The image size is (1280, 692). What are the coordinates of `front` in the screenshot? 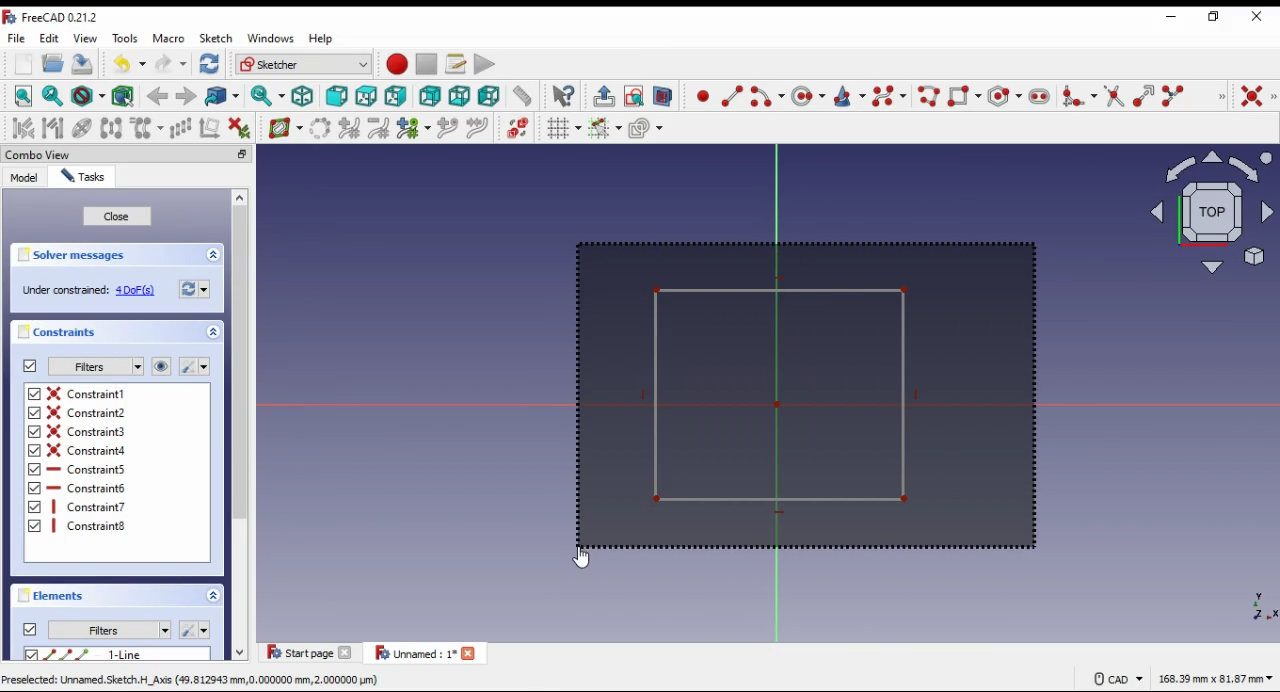 It's located at (336, 96).